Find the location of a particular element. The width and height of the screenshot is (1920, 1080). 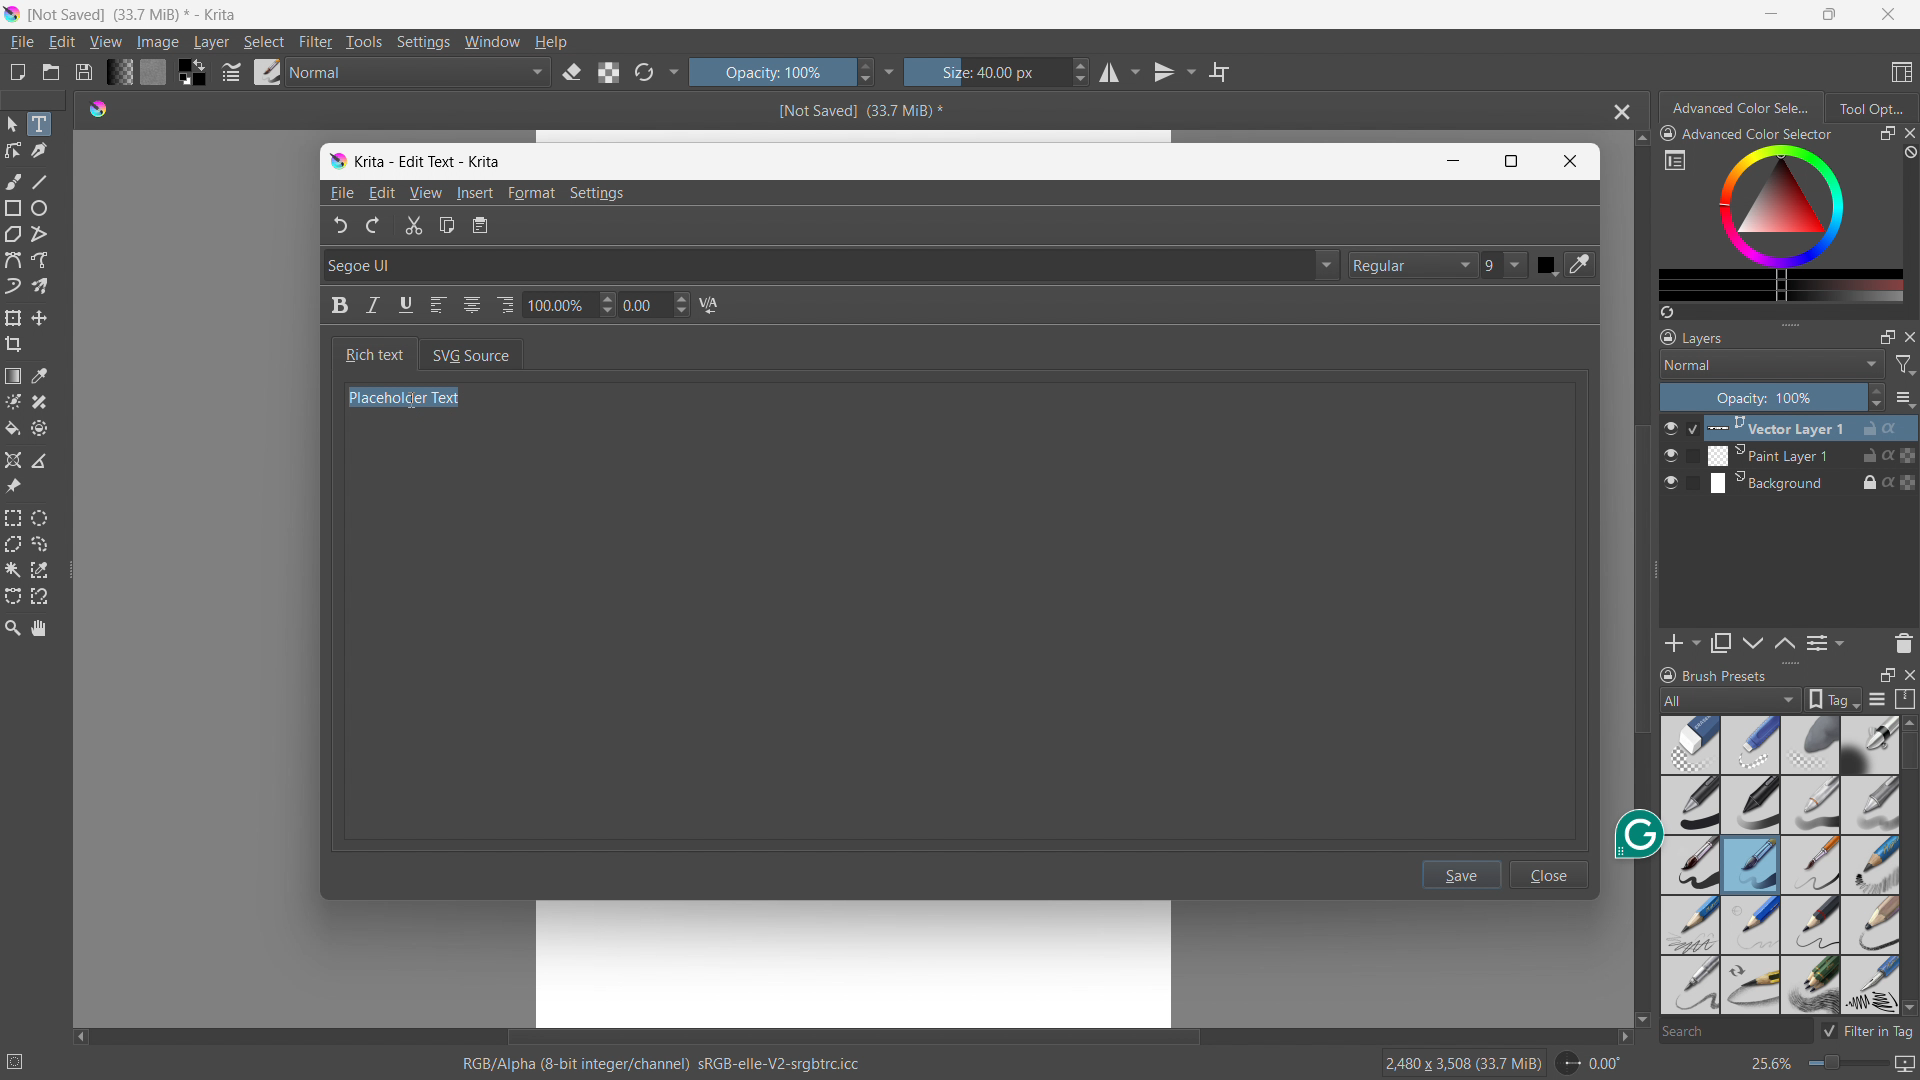

more settings is located at coordinates (1675, 159).